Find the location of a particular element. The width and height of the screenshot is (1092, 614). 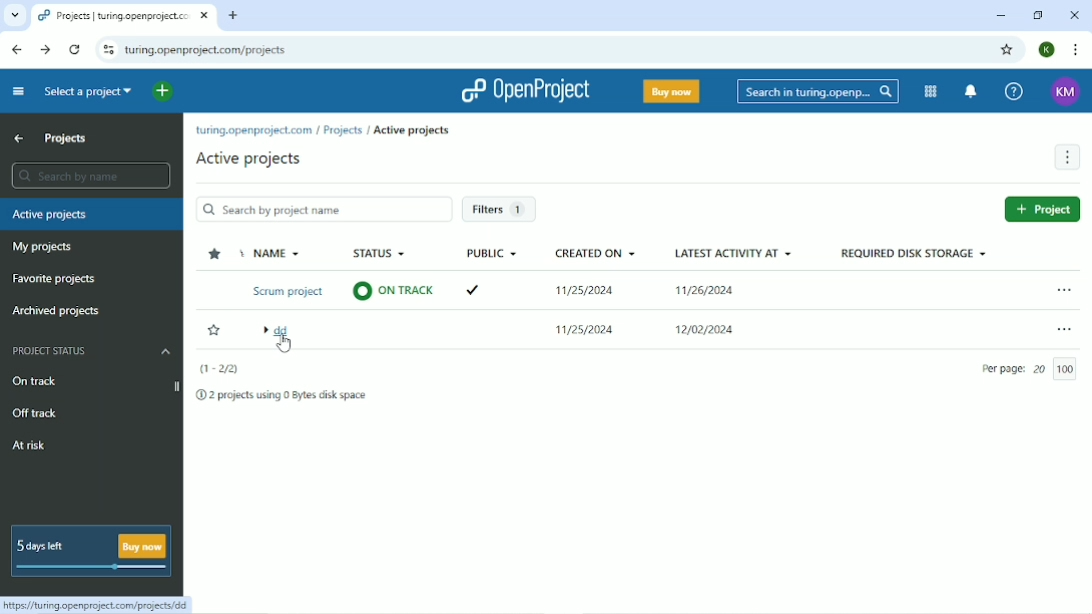

Back is located at coordinates (17, 50).